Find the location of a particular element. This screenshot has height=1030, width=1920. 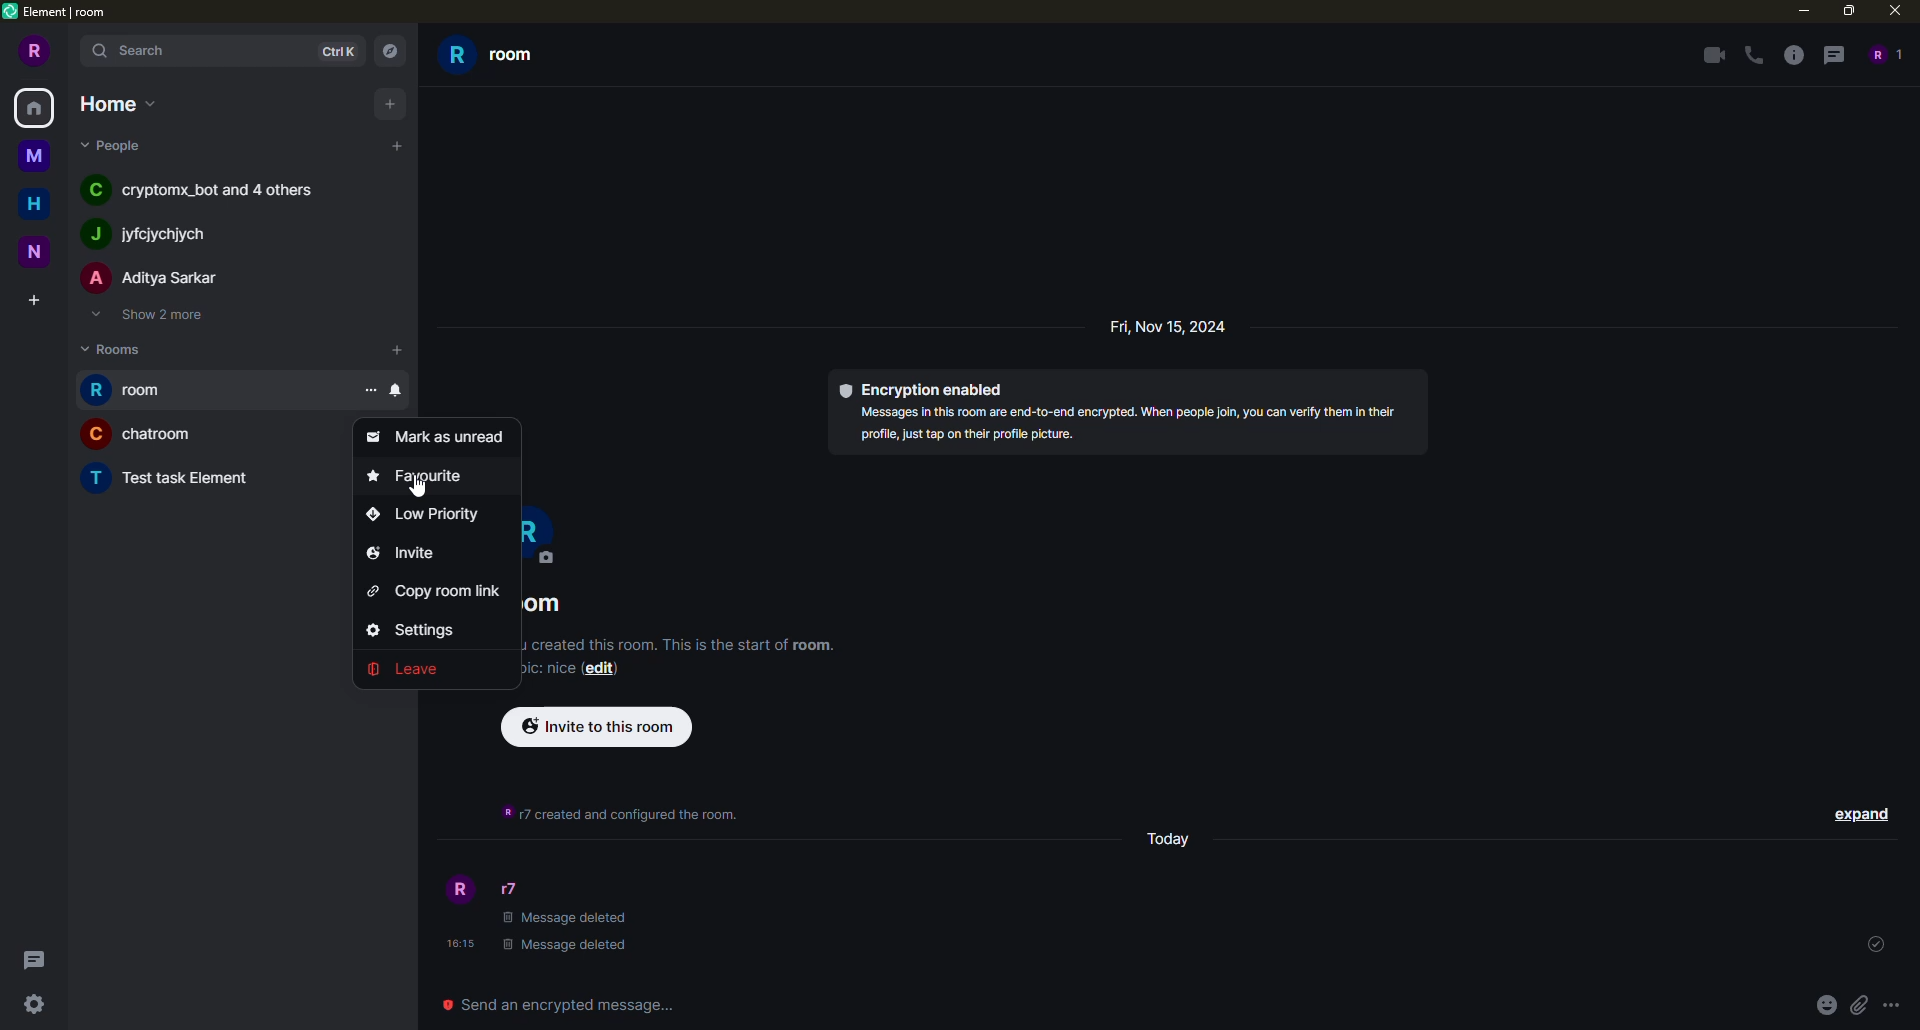

room is located at coordinates (134, 389).